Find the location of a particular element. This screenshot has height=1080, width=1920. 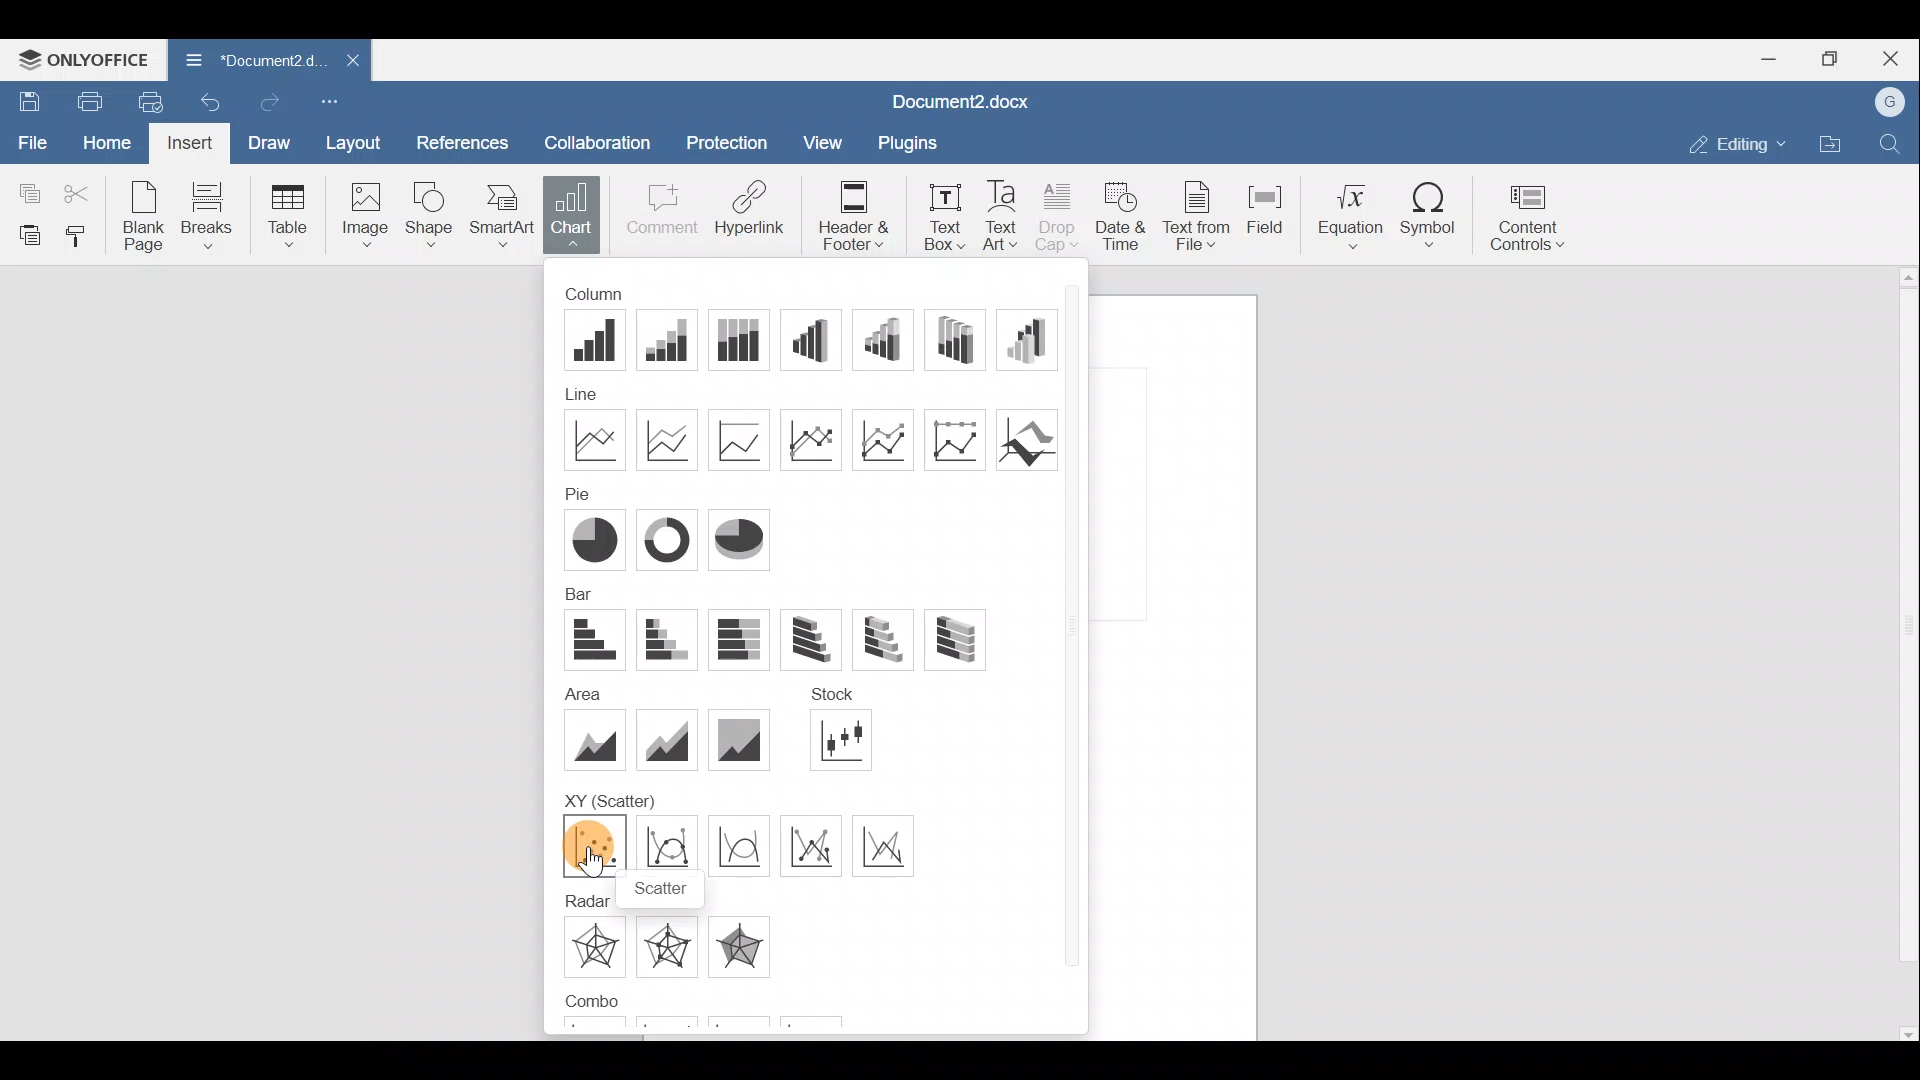

Scatter with straight lines is located at coordinates (893, 844).